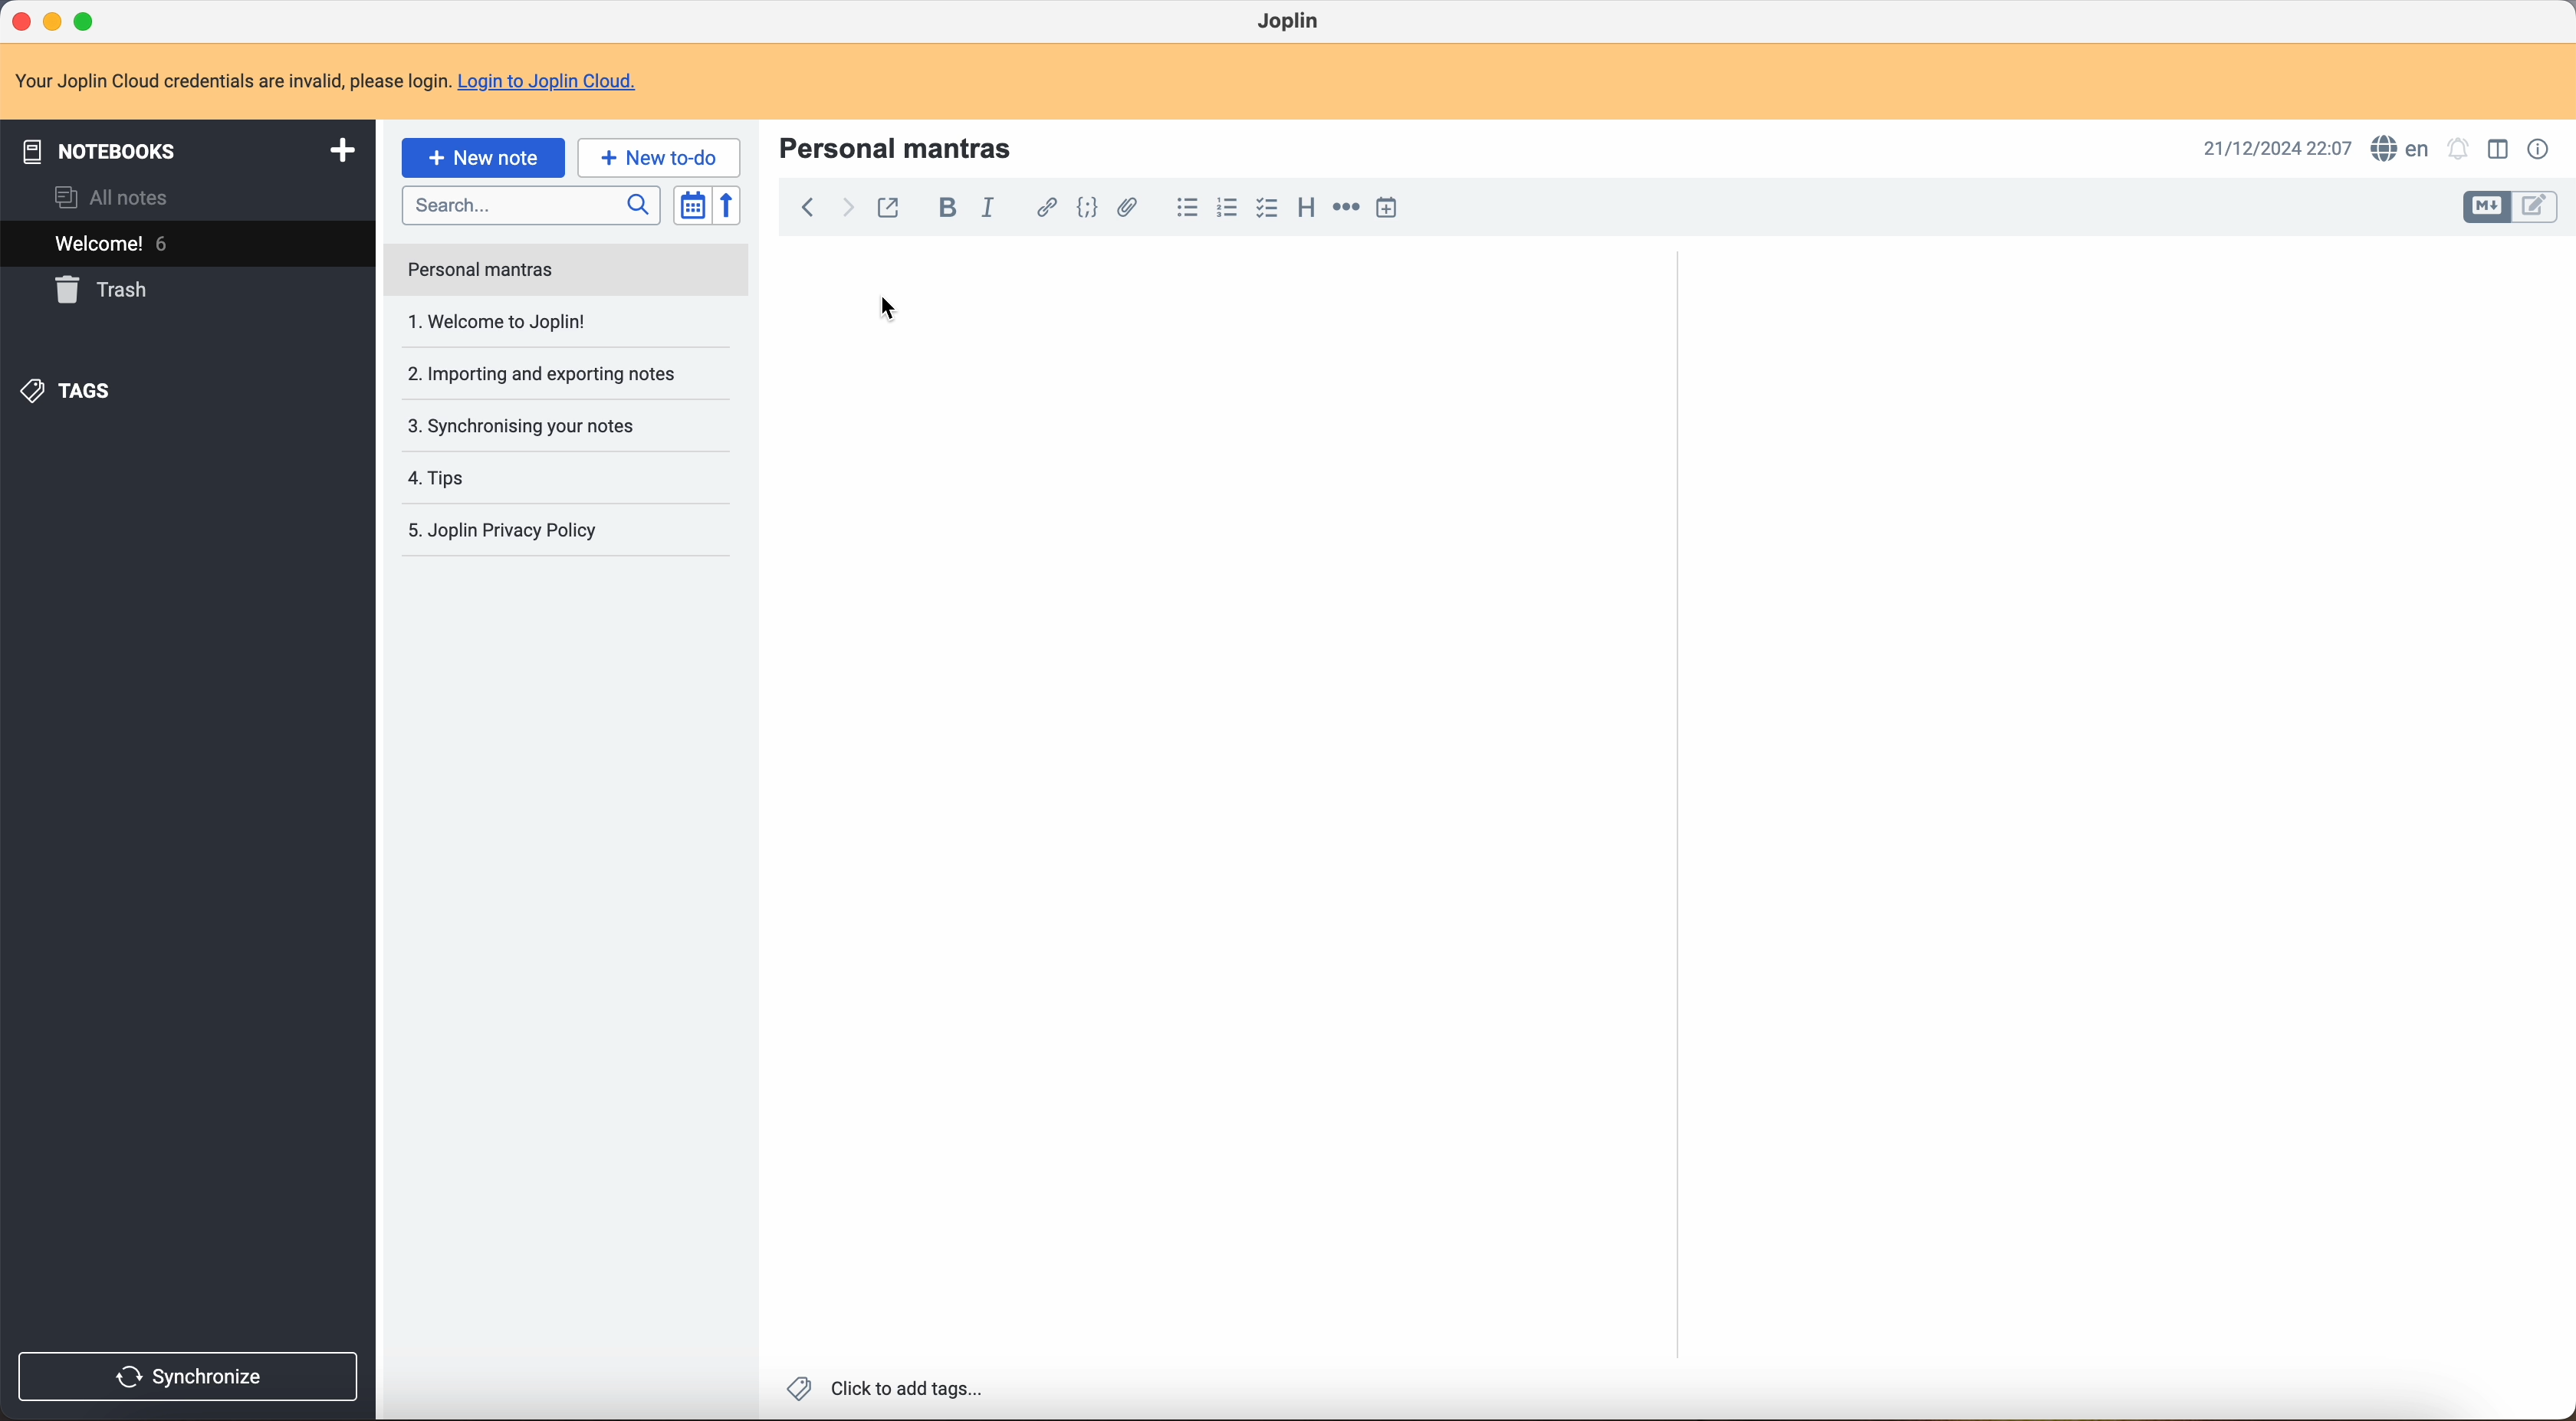  What do you see at coordinates (1088, 211) in the screenshot?
I see `code` at bounding box center [1088, 211].